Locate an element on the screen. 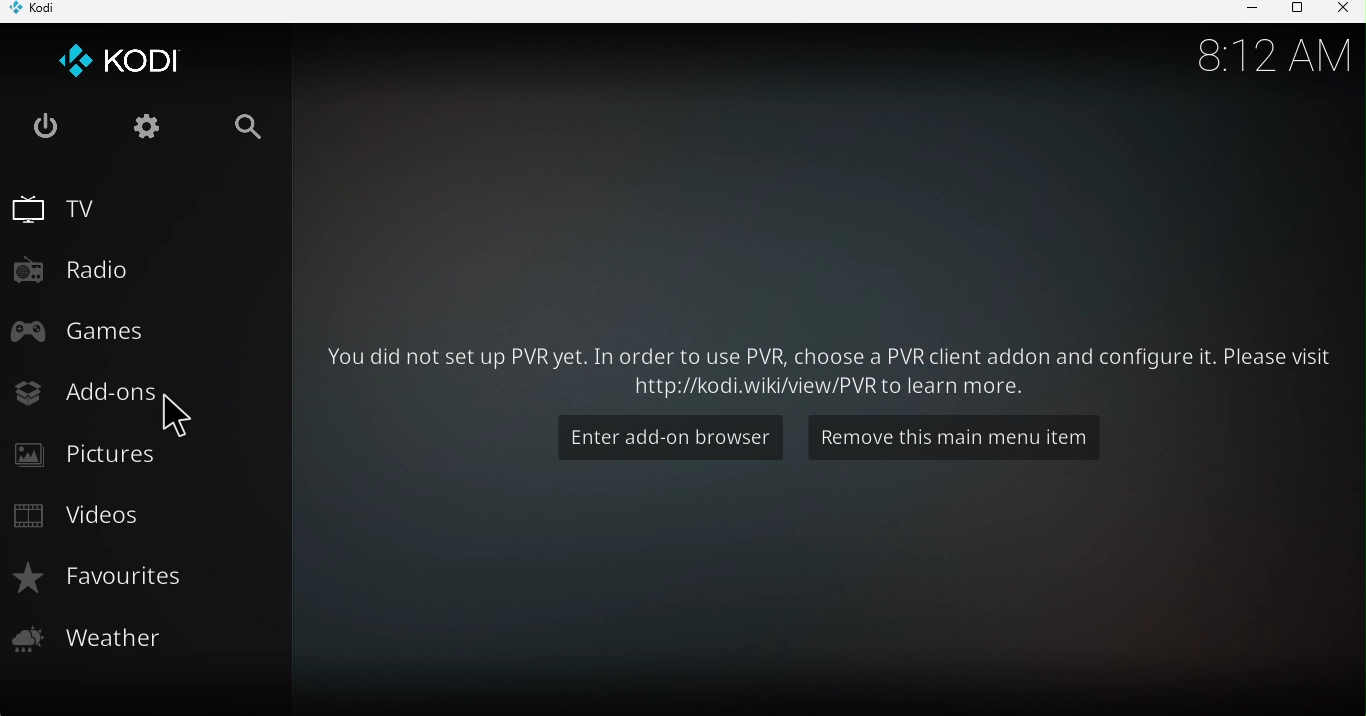 This screenshot has height=716, width=1366. Enter add-on browser is located at coordinates (667, 436).